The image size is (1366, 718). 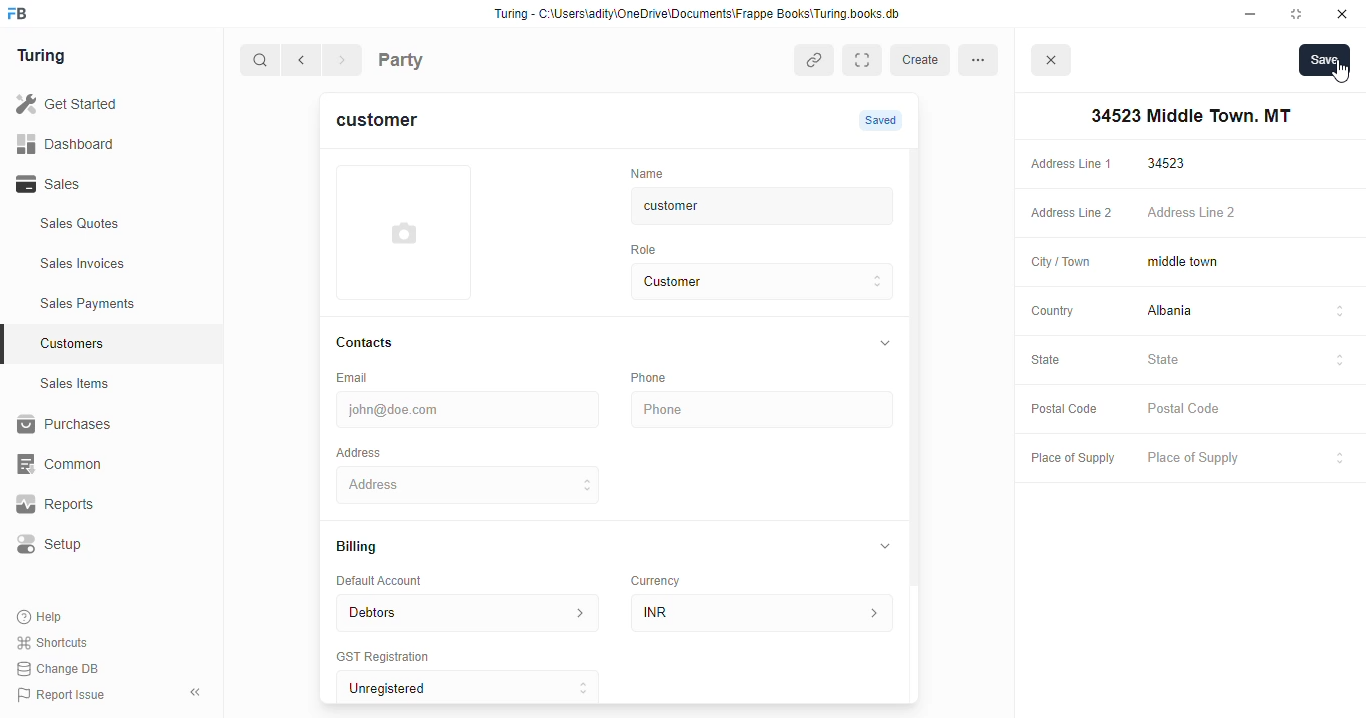 I want to click on Currency, so click(x=664, y=576).